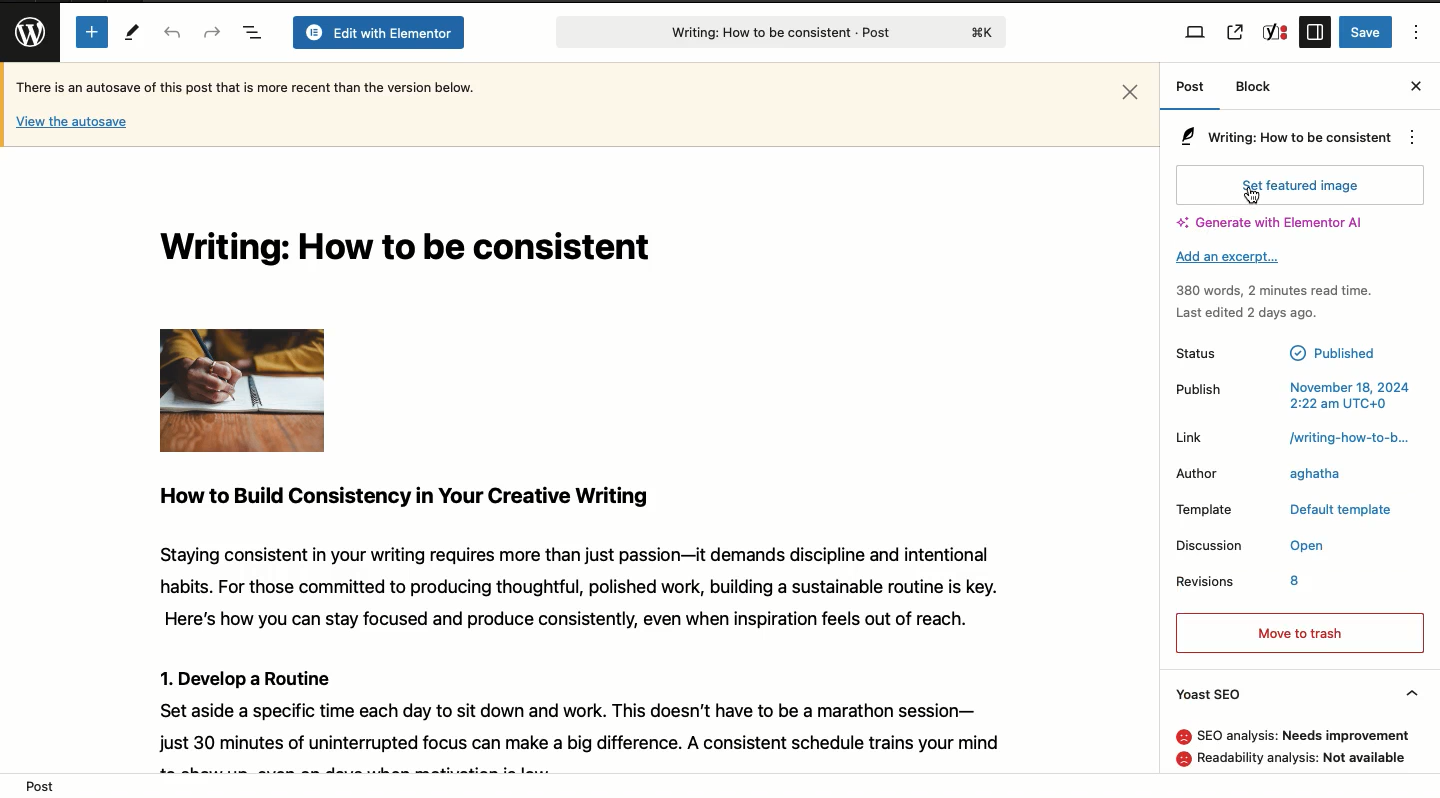 The image size is (1440, 798). What do you see at coordinates (1234, 32) in the screenshot?
I see `View post` at bounding box center [1234, 32].